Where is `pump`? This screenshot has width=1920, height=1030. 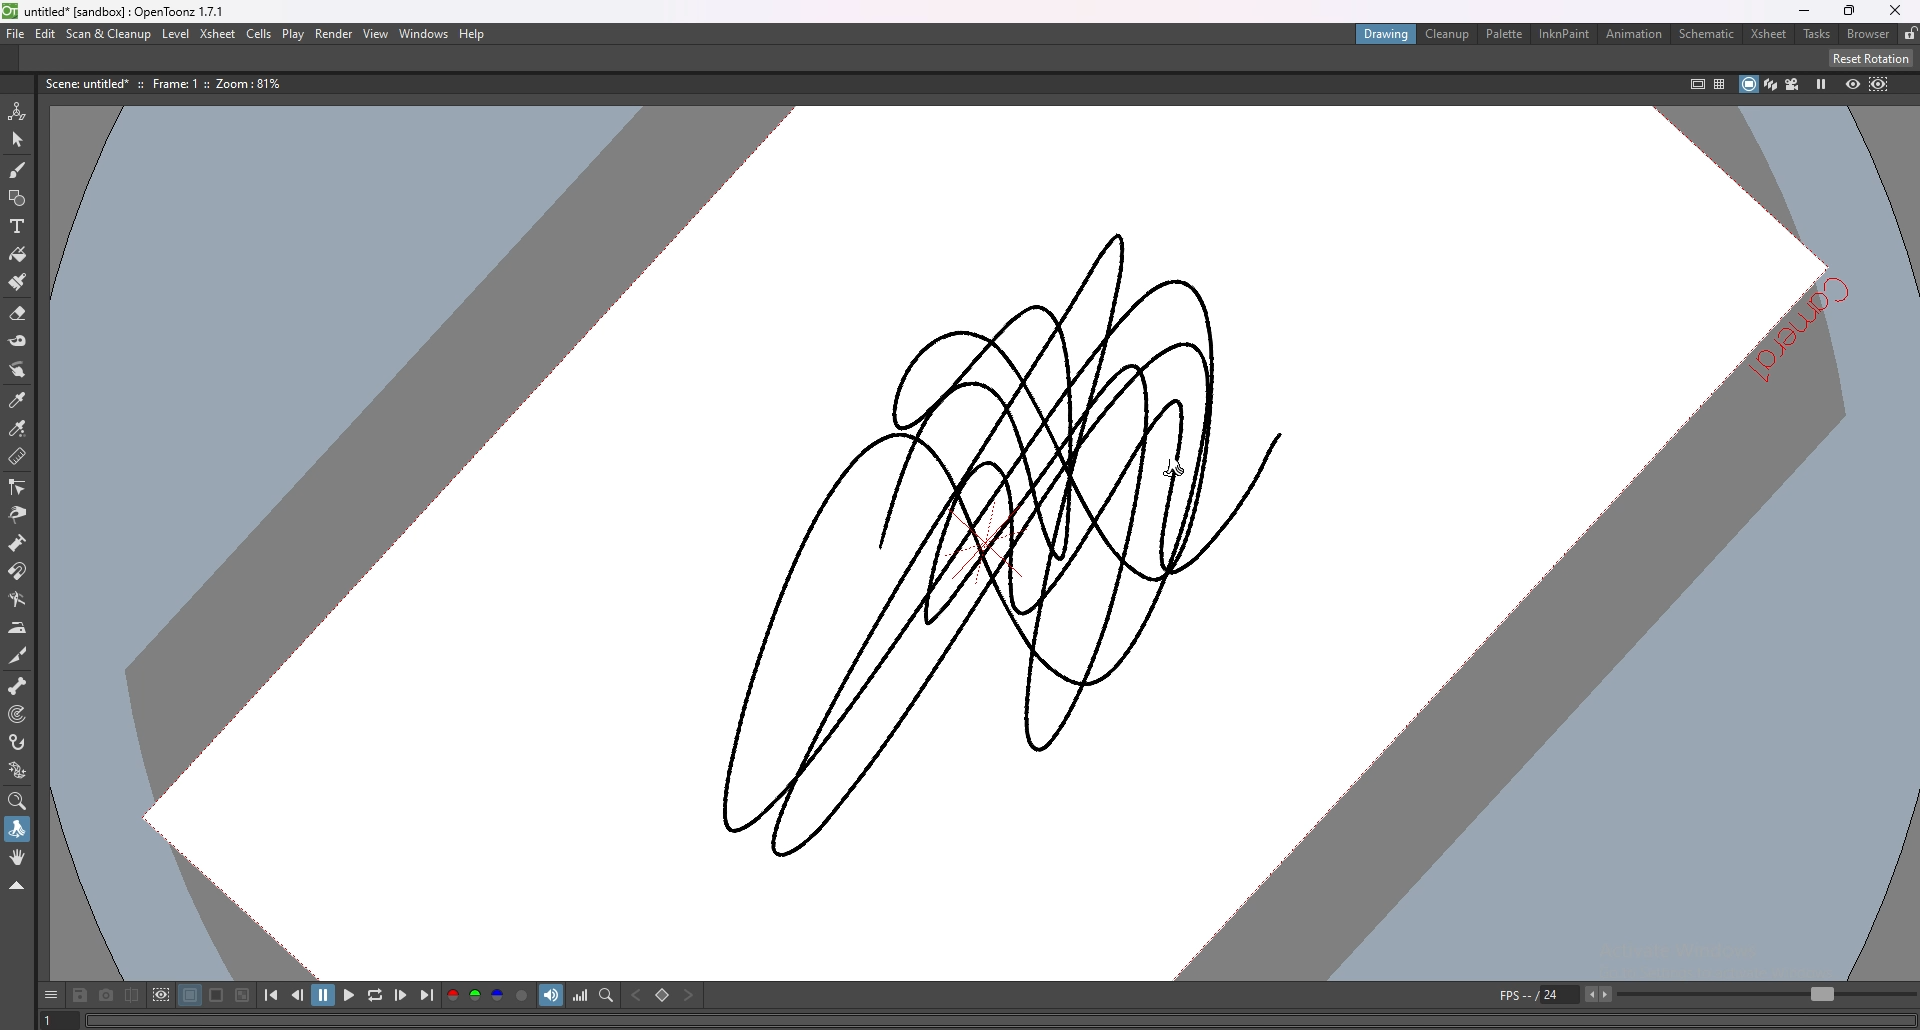 pump is located at coordinates (17, 542).